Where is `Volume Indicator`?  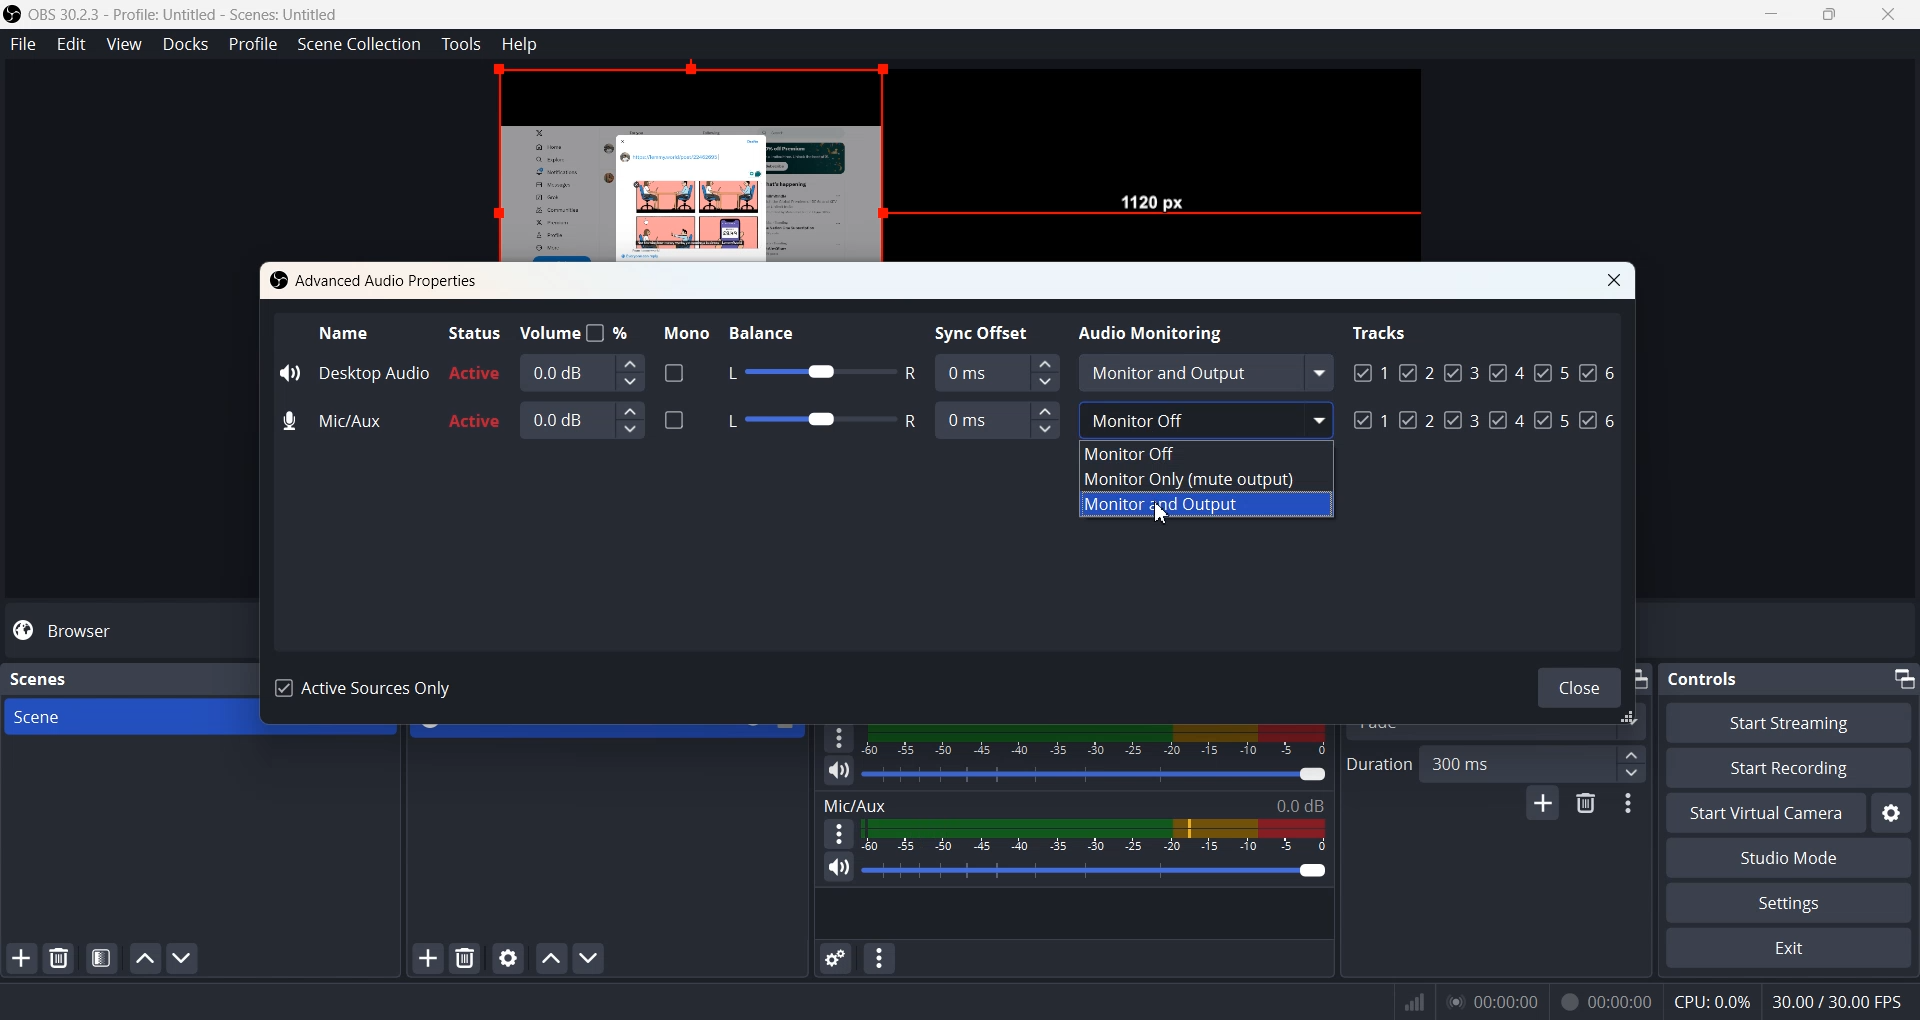 Volume Indicator is located at coordinates (1094, 835).